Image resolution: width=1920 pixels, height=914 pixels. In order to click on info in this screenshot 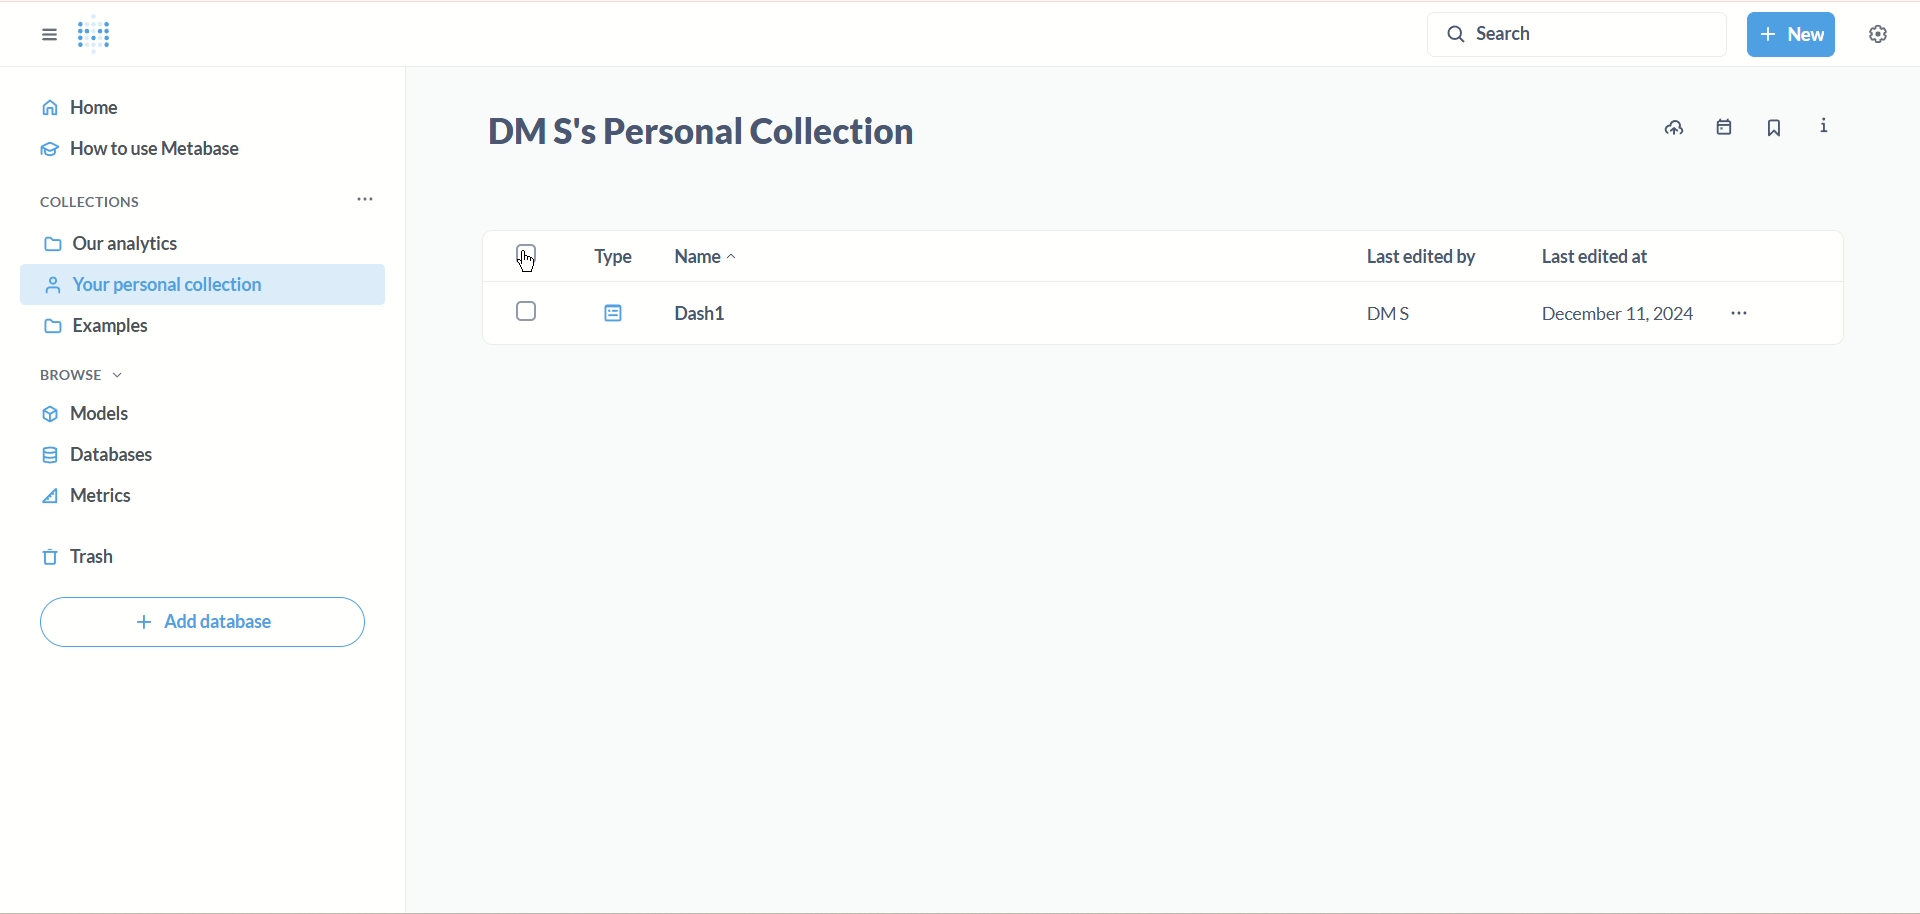, I will do `click(1834, 127)`.